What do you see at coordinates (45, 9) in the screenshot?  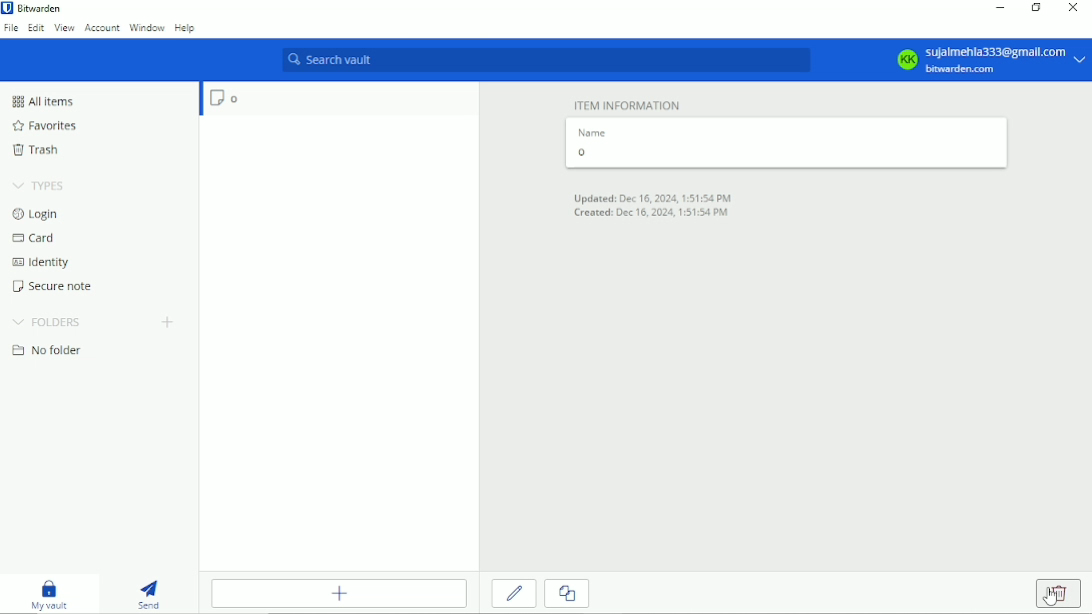 I see `Bitwarden` at bounding box center [45, 9].